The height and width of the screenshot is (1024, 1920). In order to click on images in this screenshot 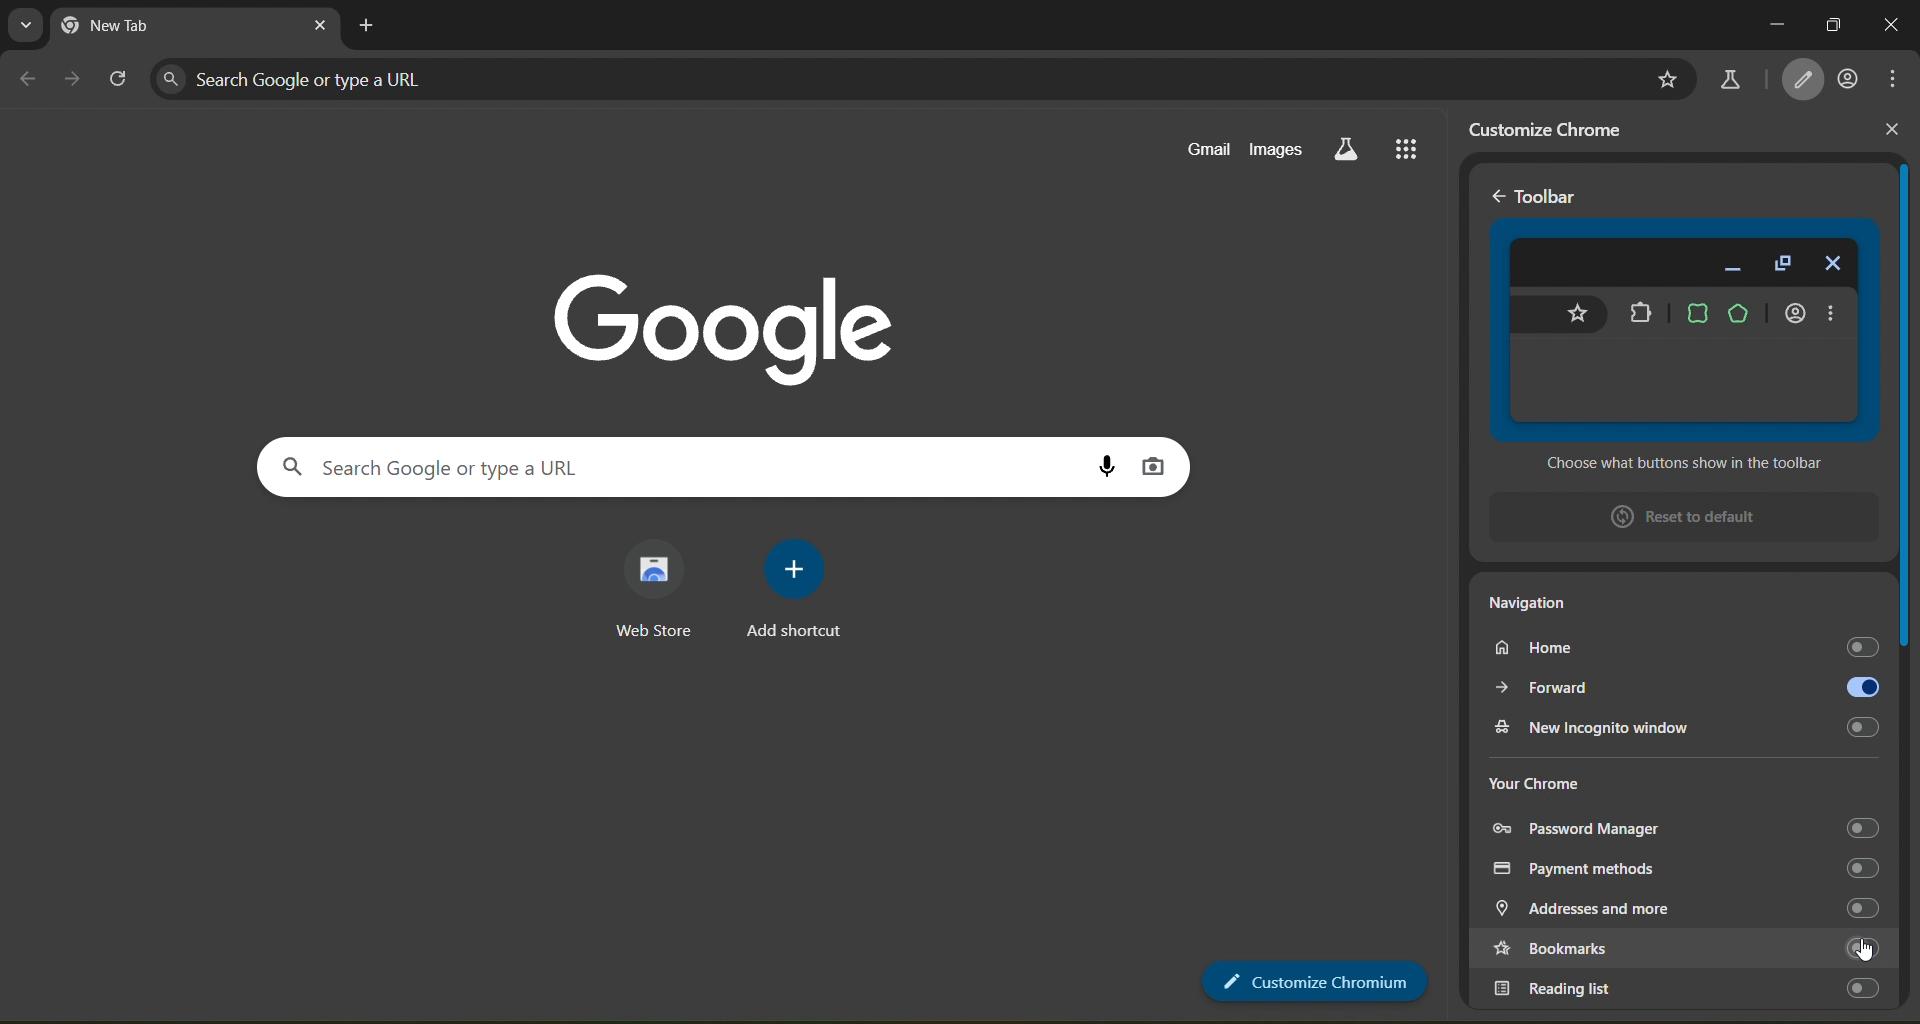, I will do `click(1279, 151)`.